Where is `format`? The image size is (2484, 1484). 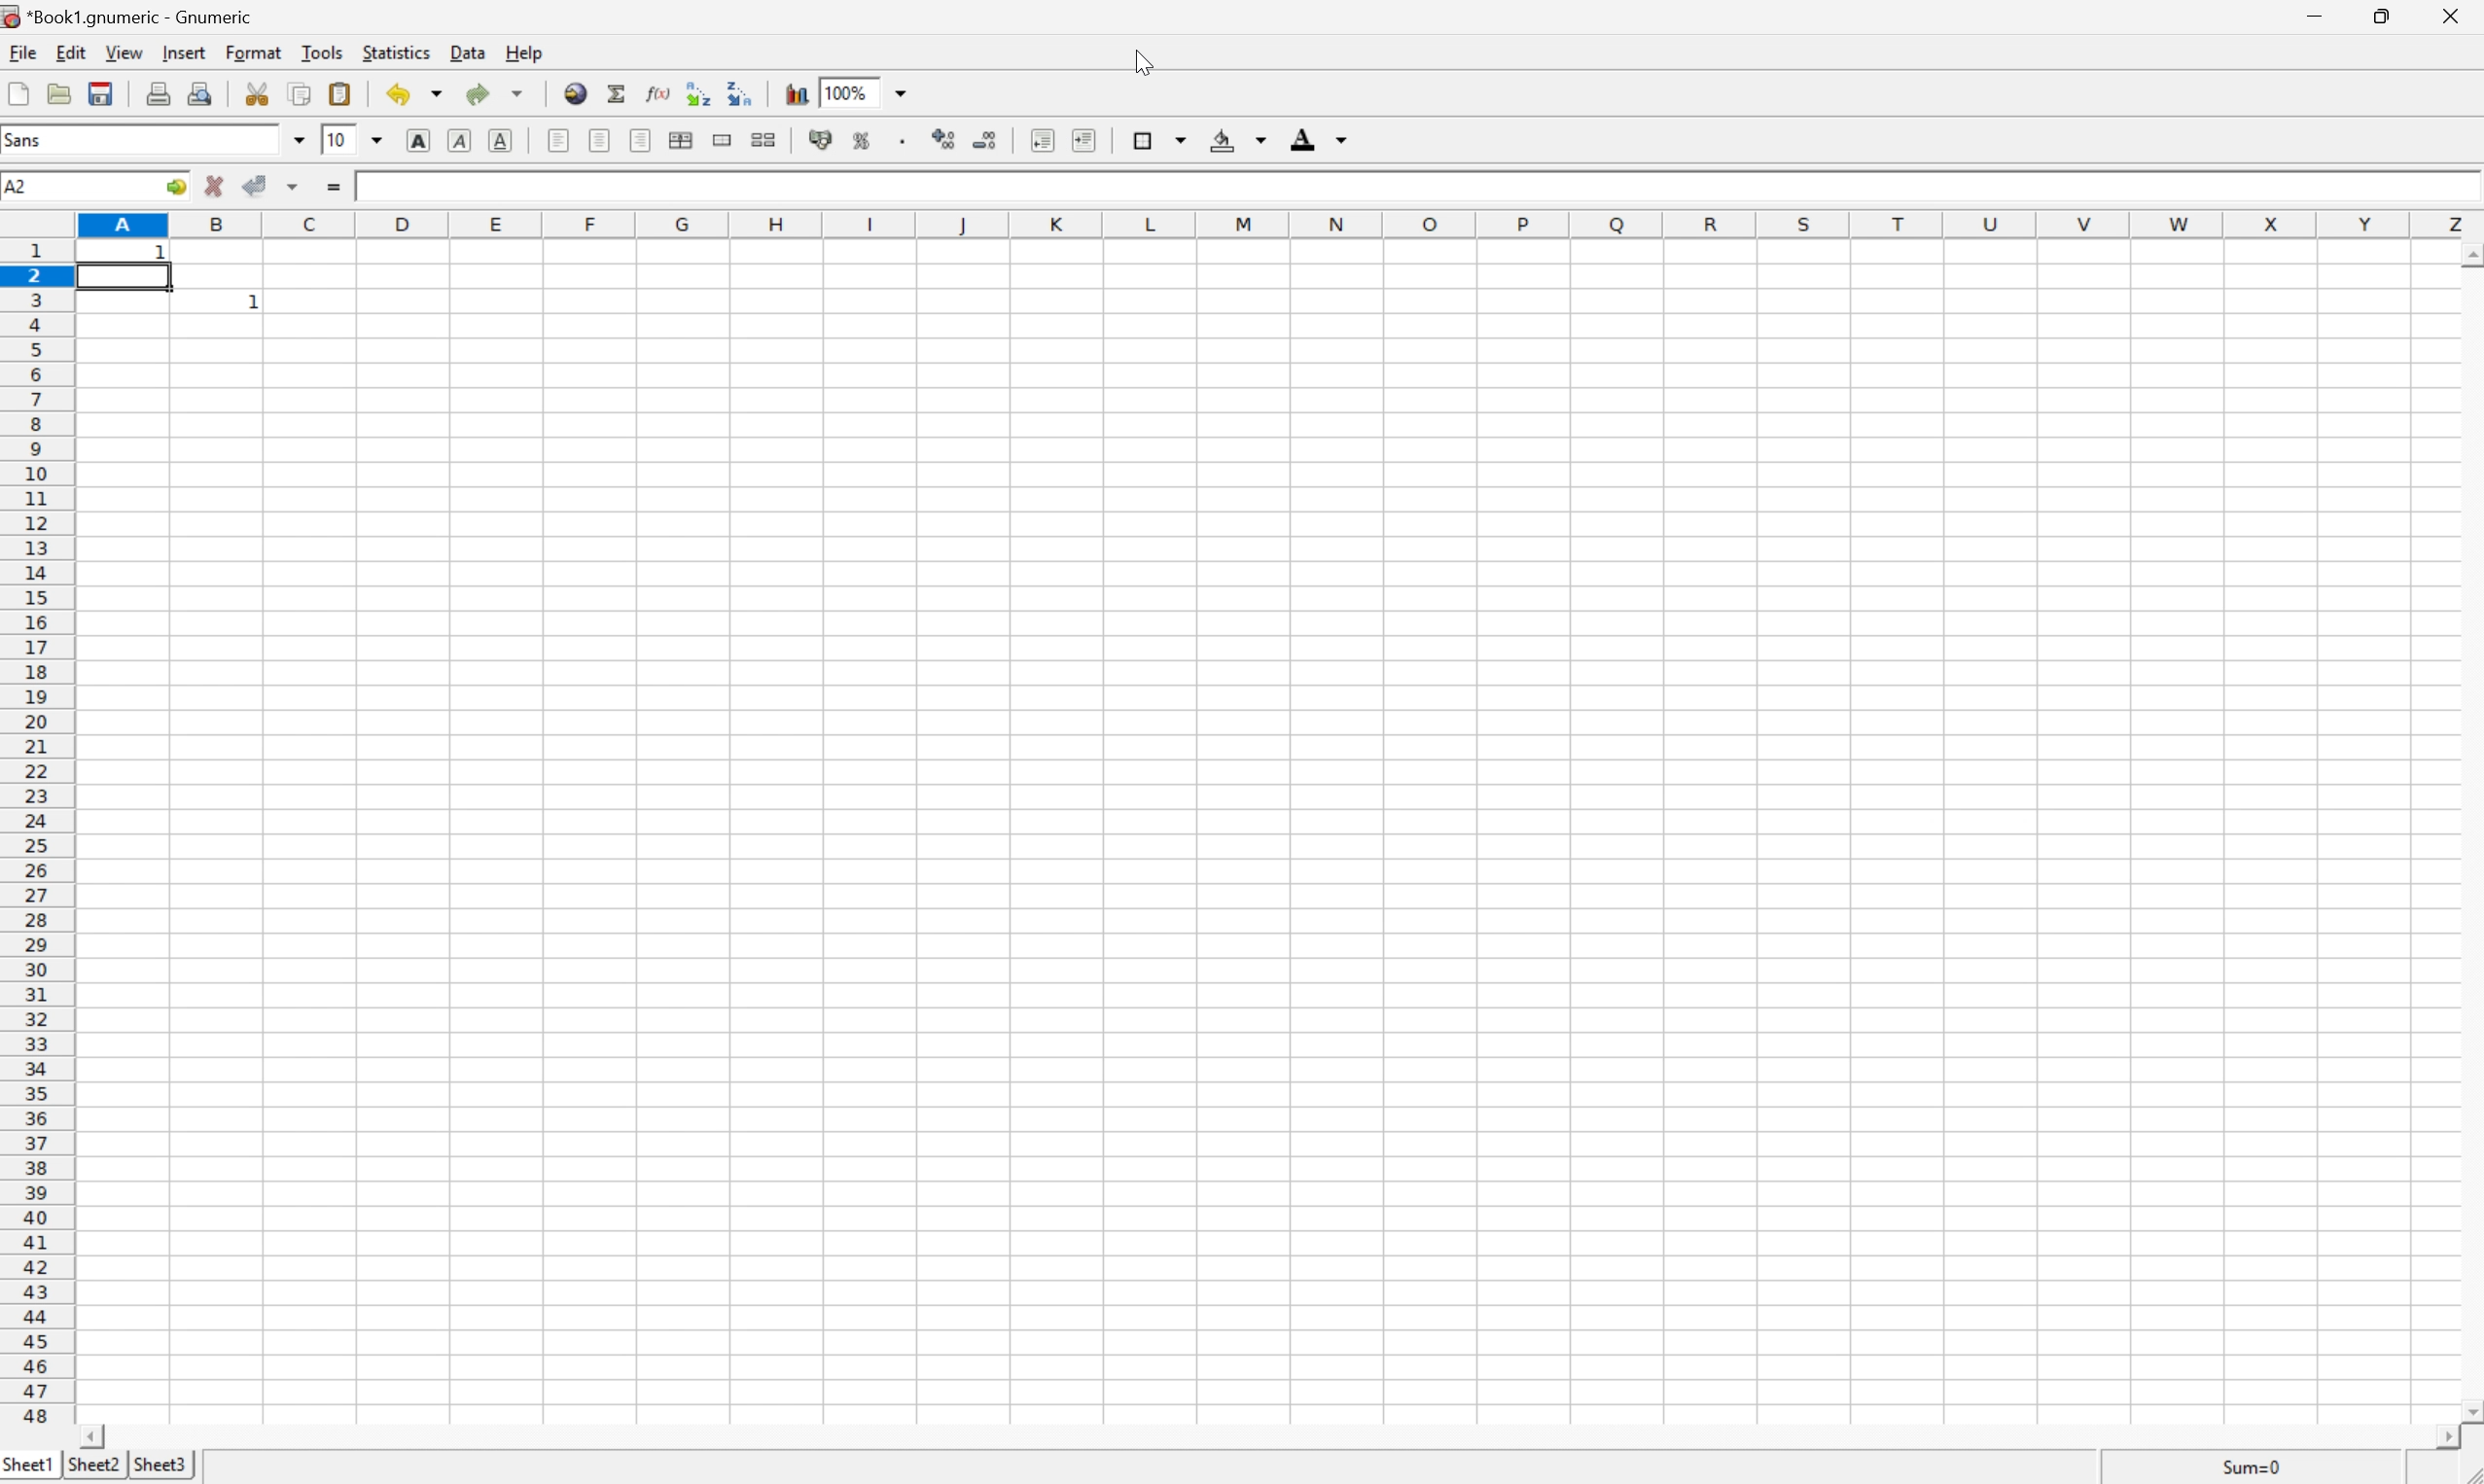 format is located at coordinates (252, 55).